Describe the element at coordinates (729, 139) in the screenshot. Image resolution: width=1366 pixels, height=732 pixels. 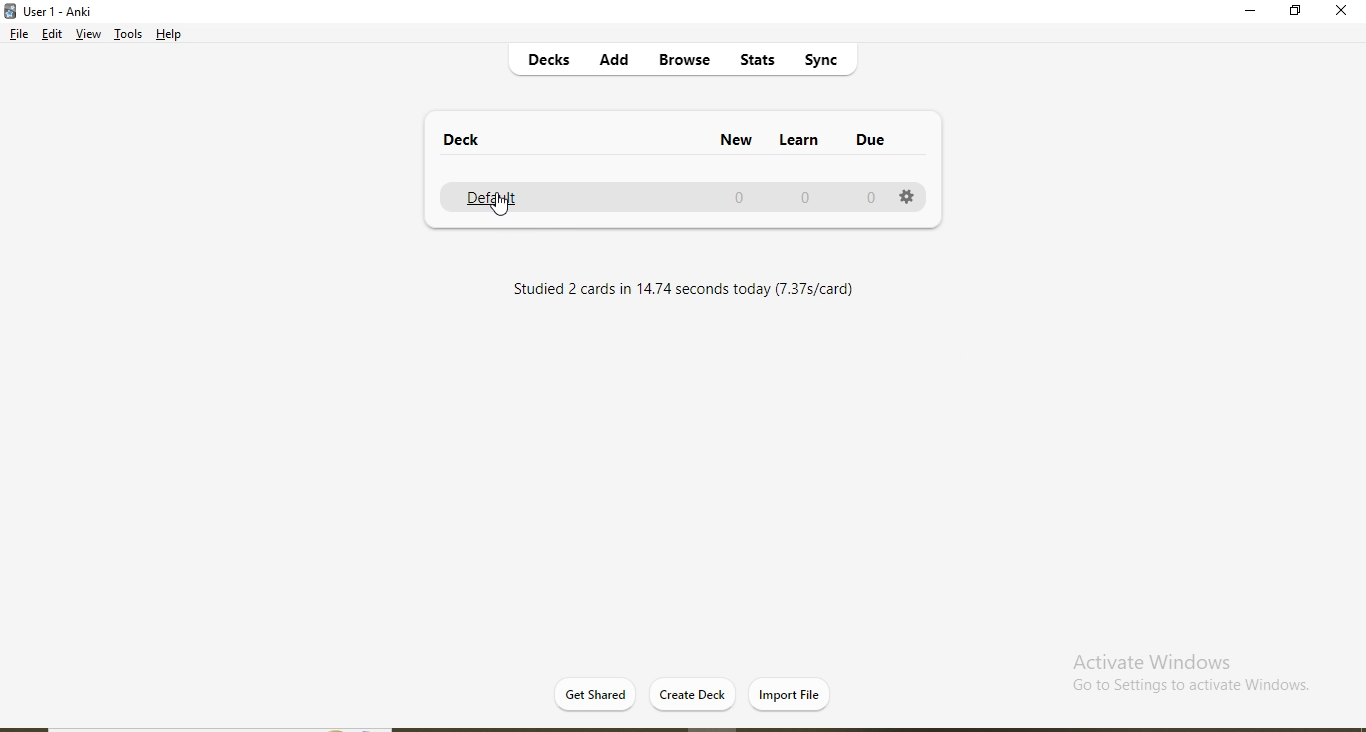
I see `new` at that location.